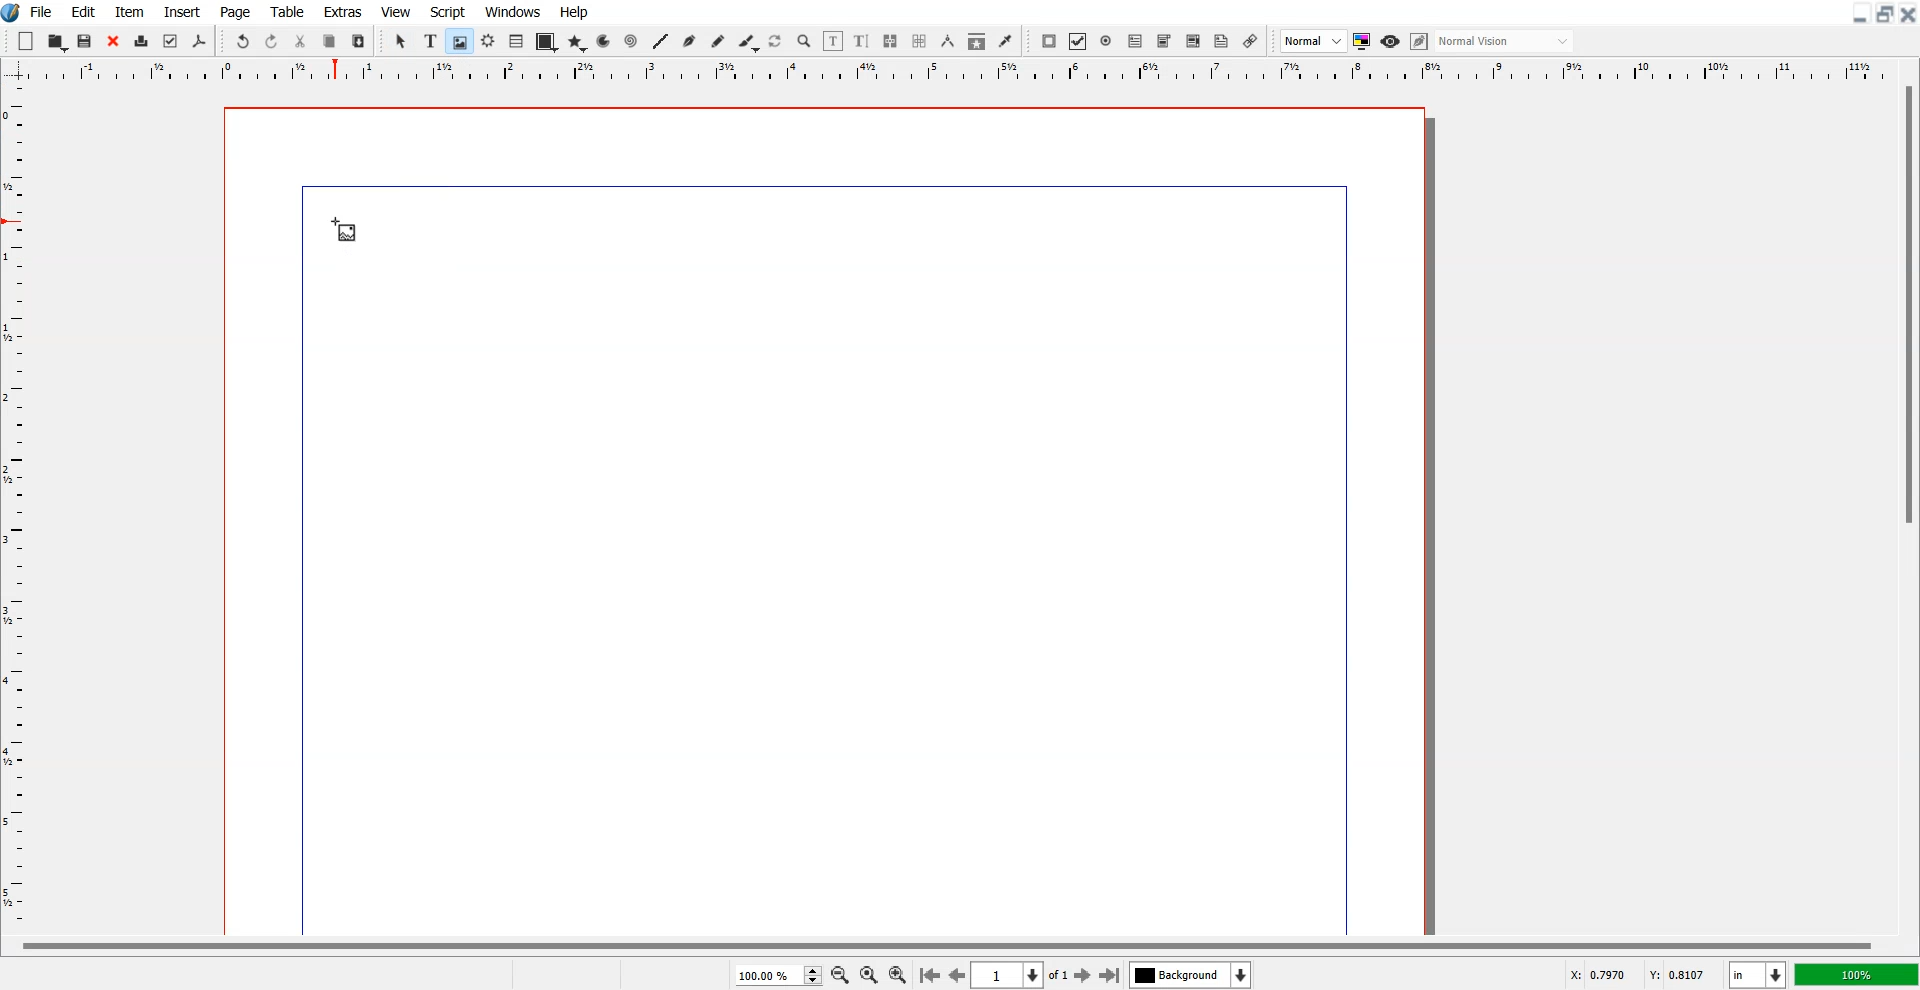 Image resolution: width=1920 pixels, height=990 pixels. I want to click on X,Y Co-ordinate, so click(1642, 973).